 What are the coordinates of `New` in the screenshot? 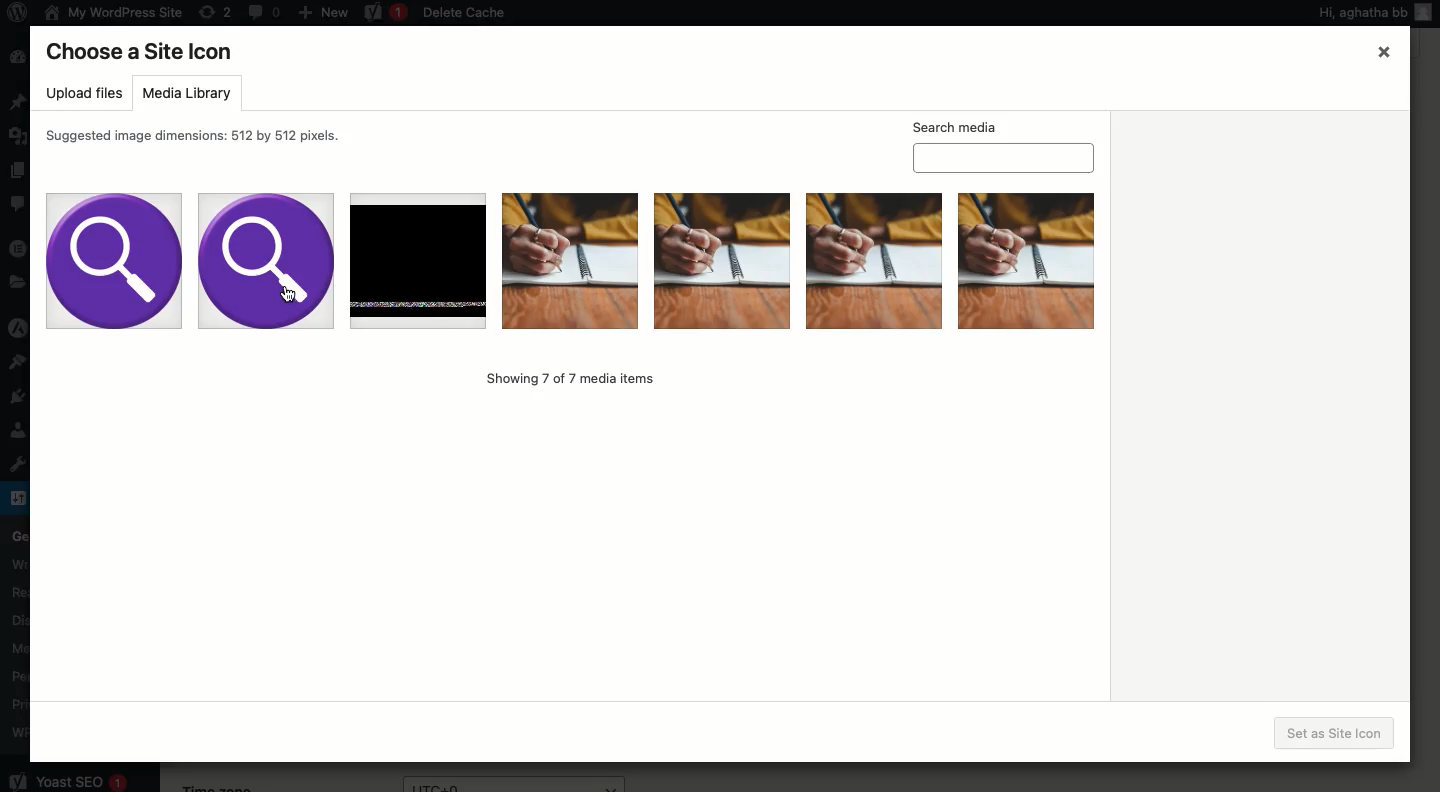 It's located at (323, 11).